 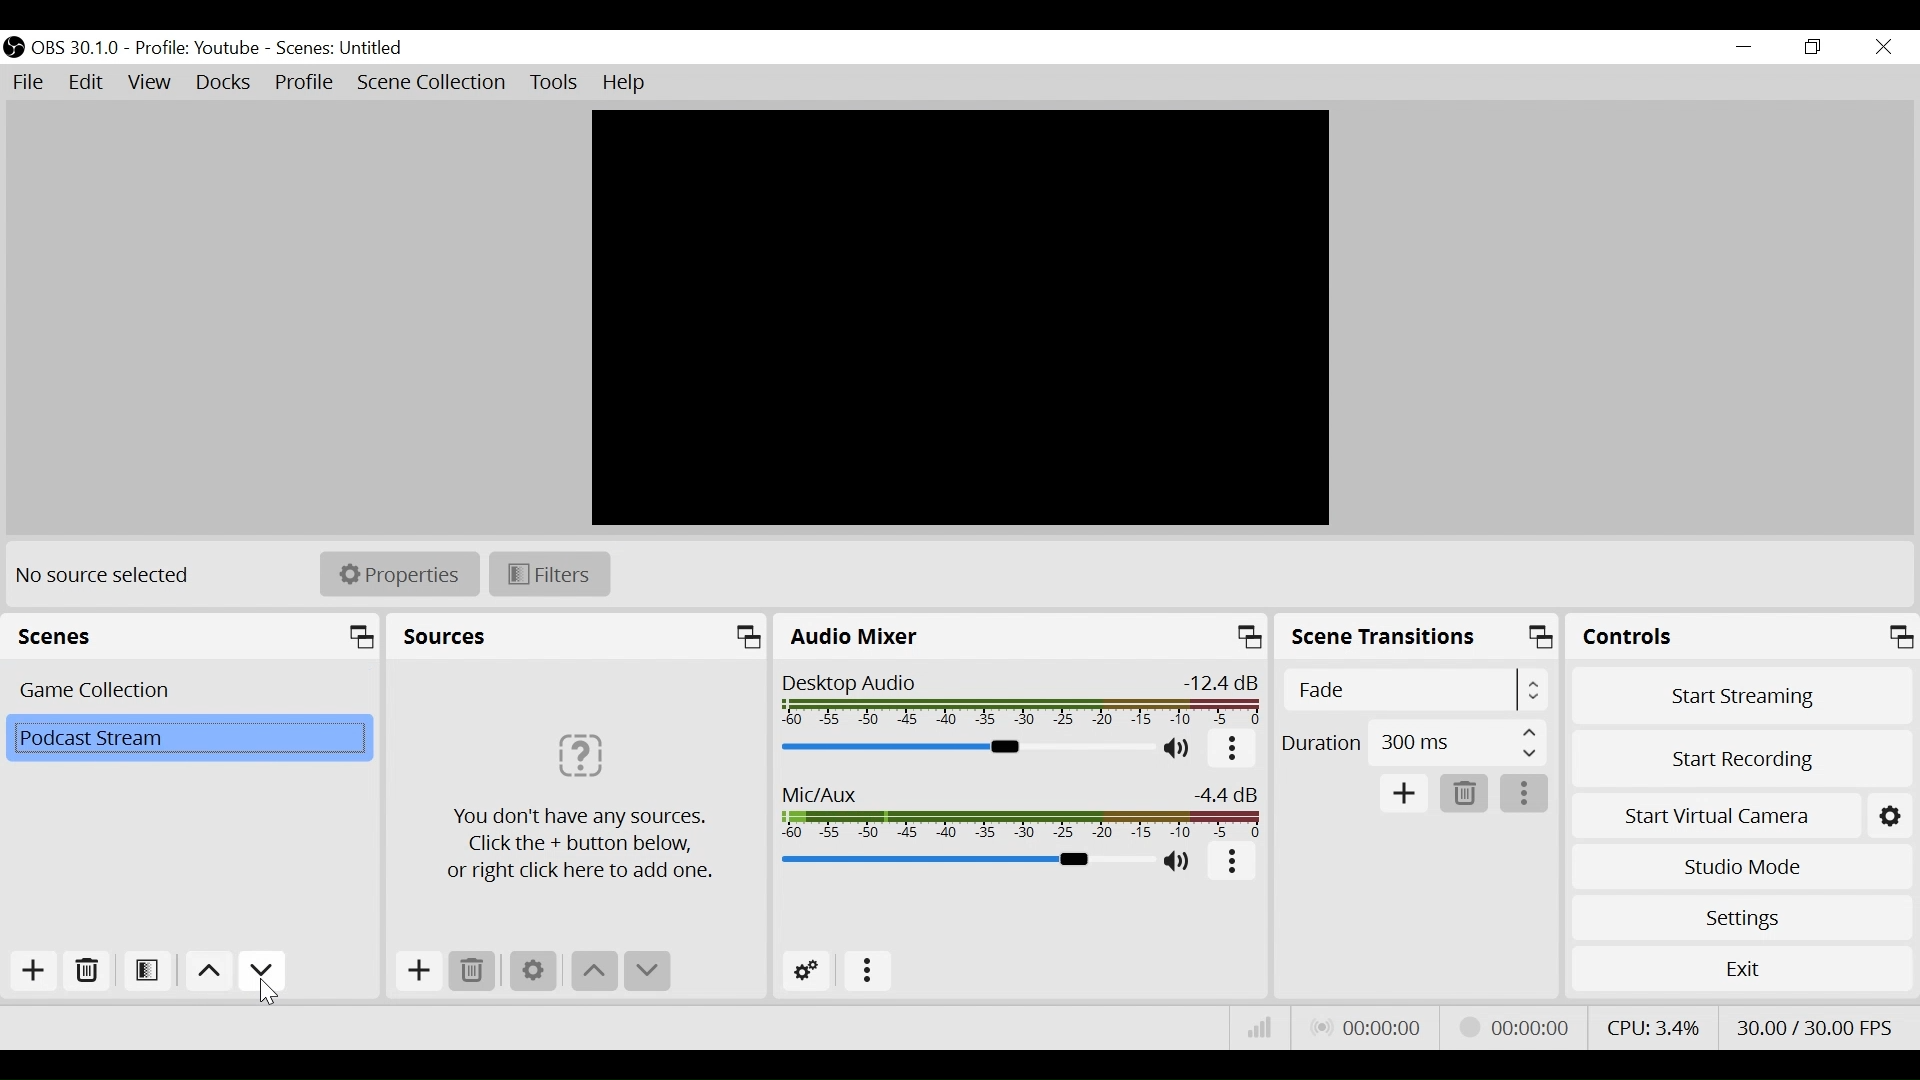 What do you see at coordinates (201, 741) in the screenshot?
I see `Scene` at bounding box center [201, 741].